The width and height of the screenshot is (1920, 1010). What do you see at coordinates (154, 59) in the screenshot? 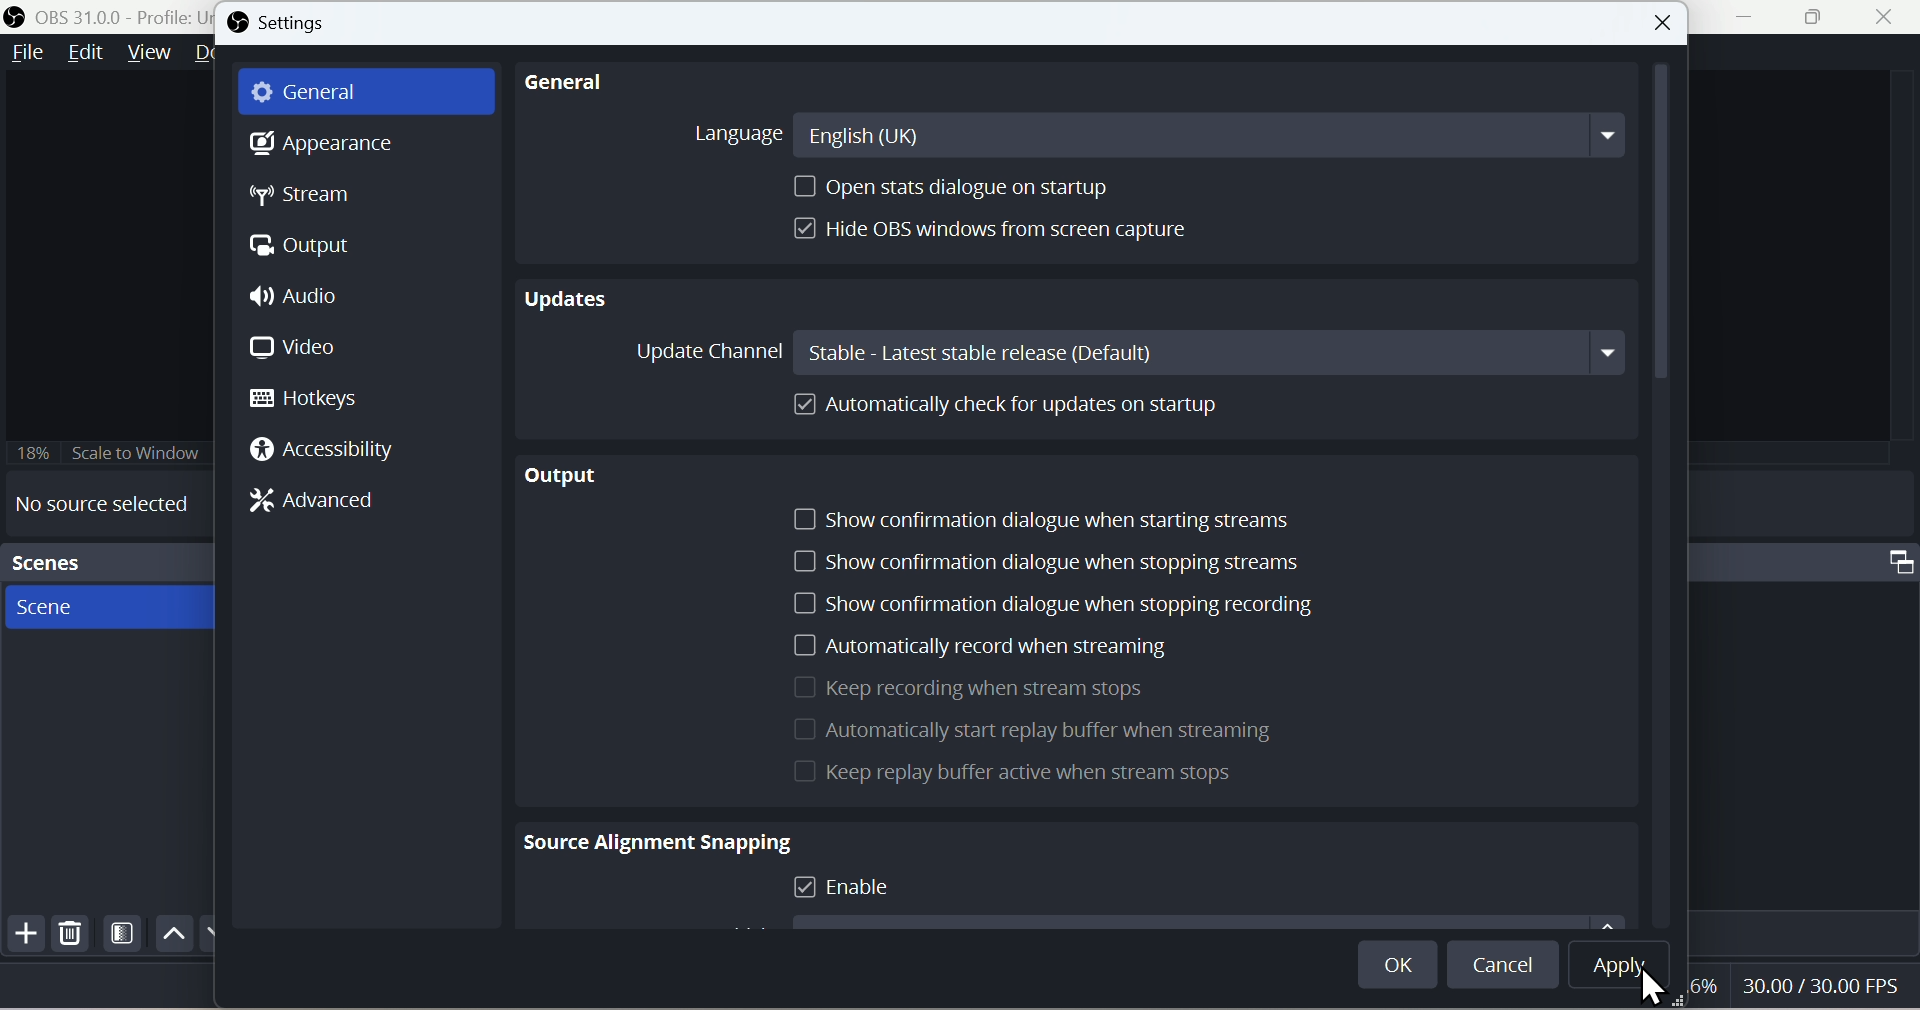
I see `` at bounding box center [154, 59].